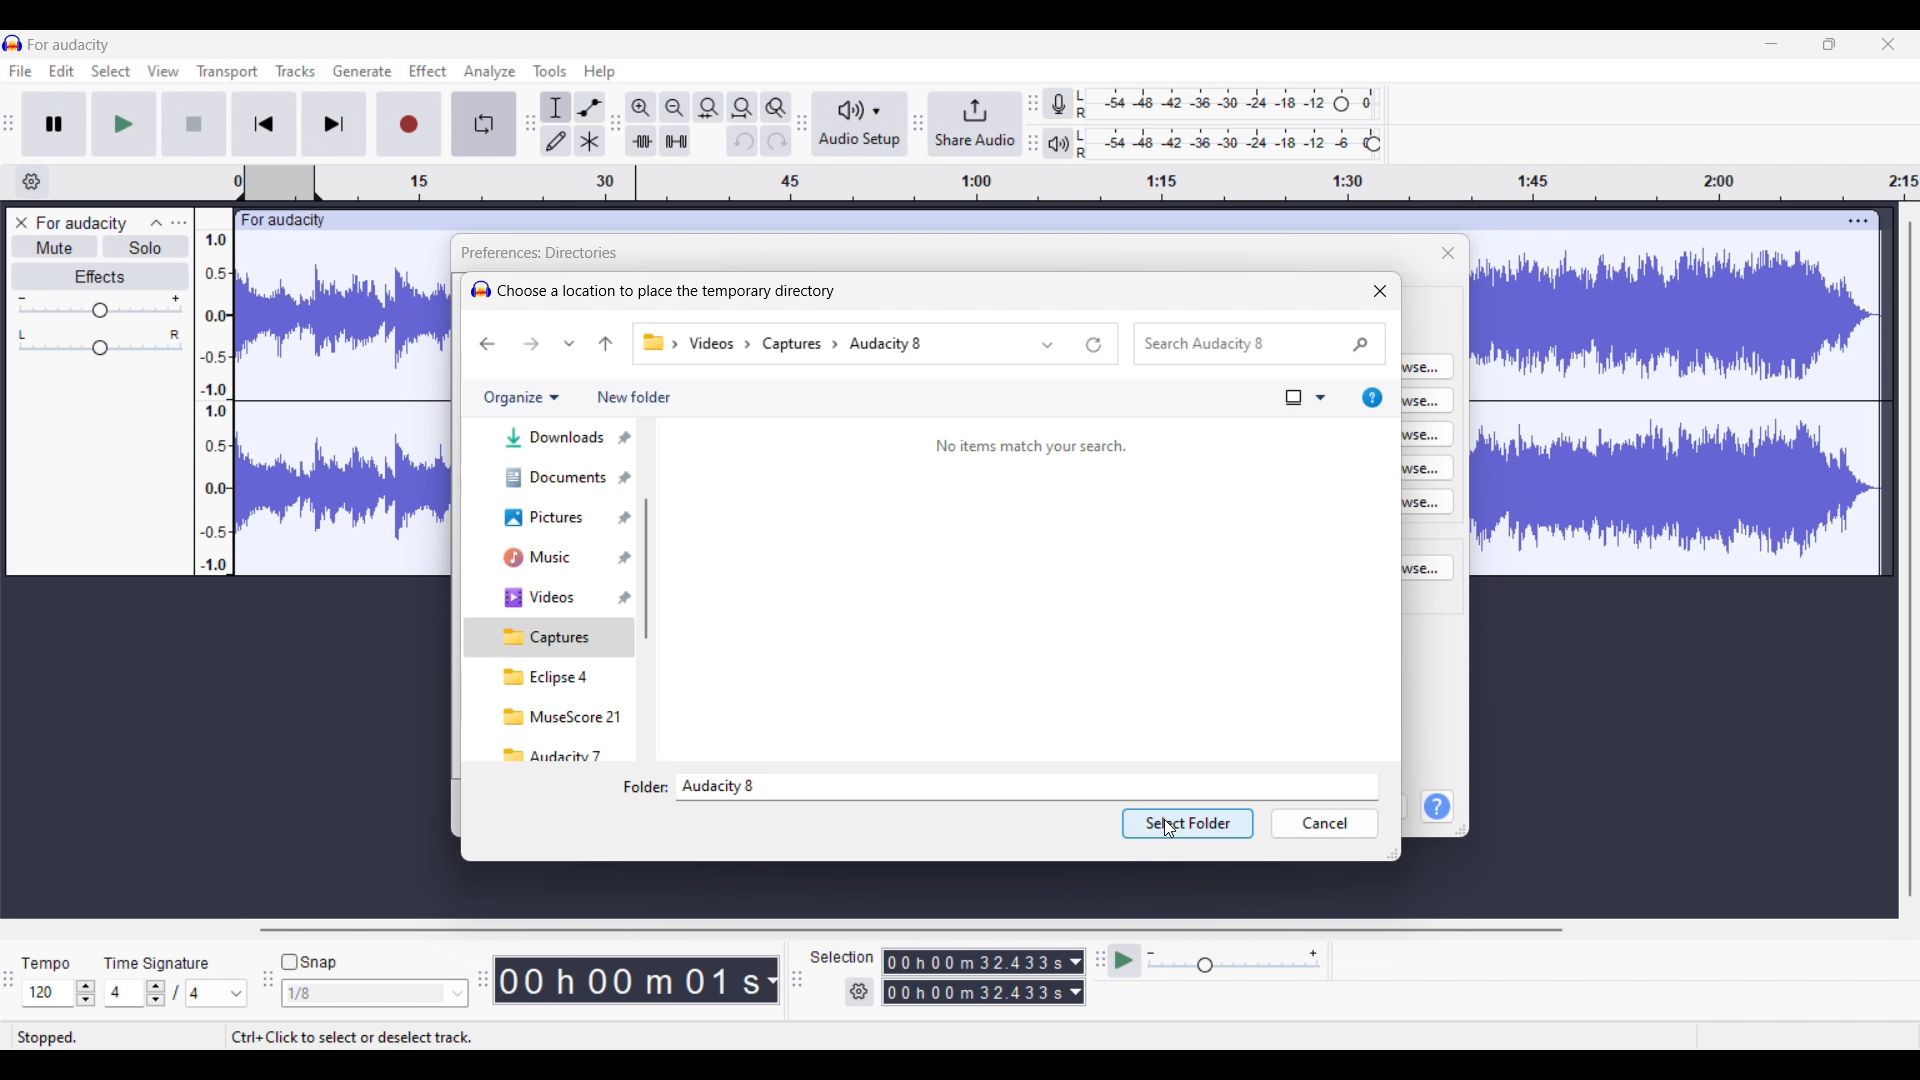 Image resolution: width=1920 pixels, height=1080 pixels. I want to click on Indicates text box to input folder name, so click(645, 786).